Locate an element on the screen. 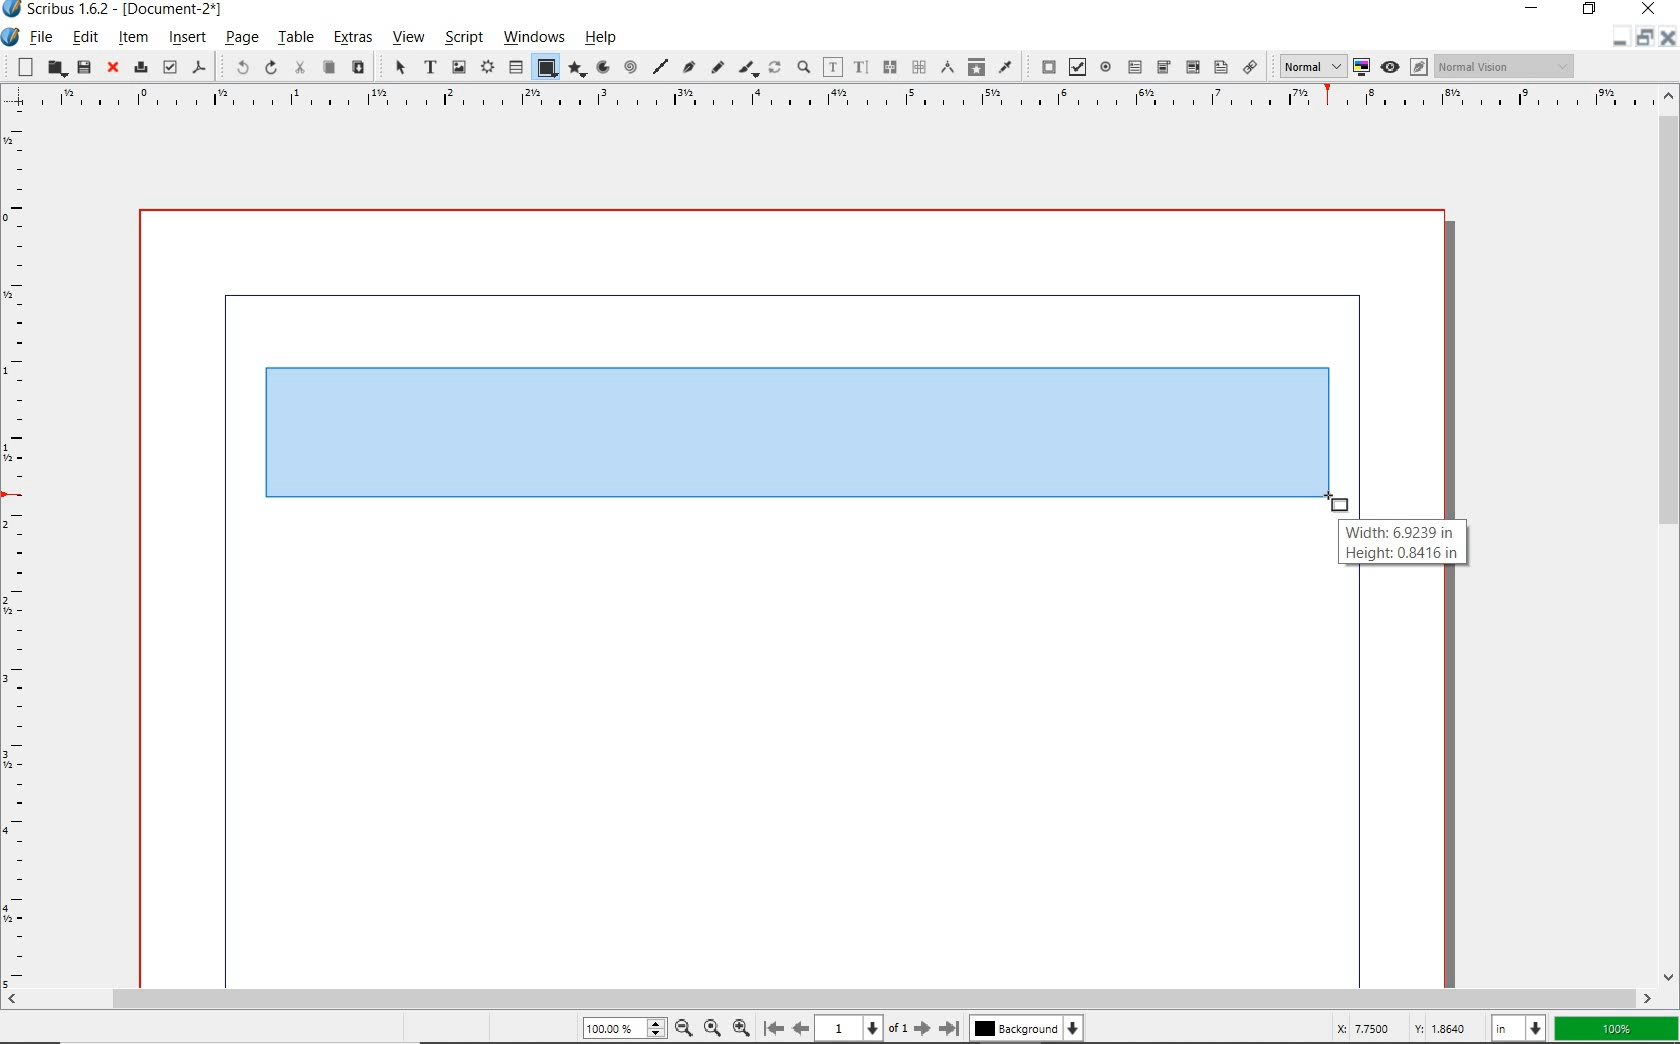  pdf combo box is located at coordinates (1163, 68).